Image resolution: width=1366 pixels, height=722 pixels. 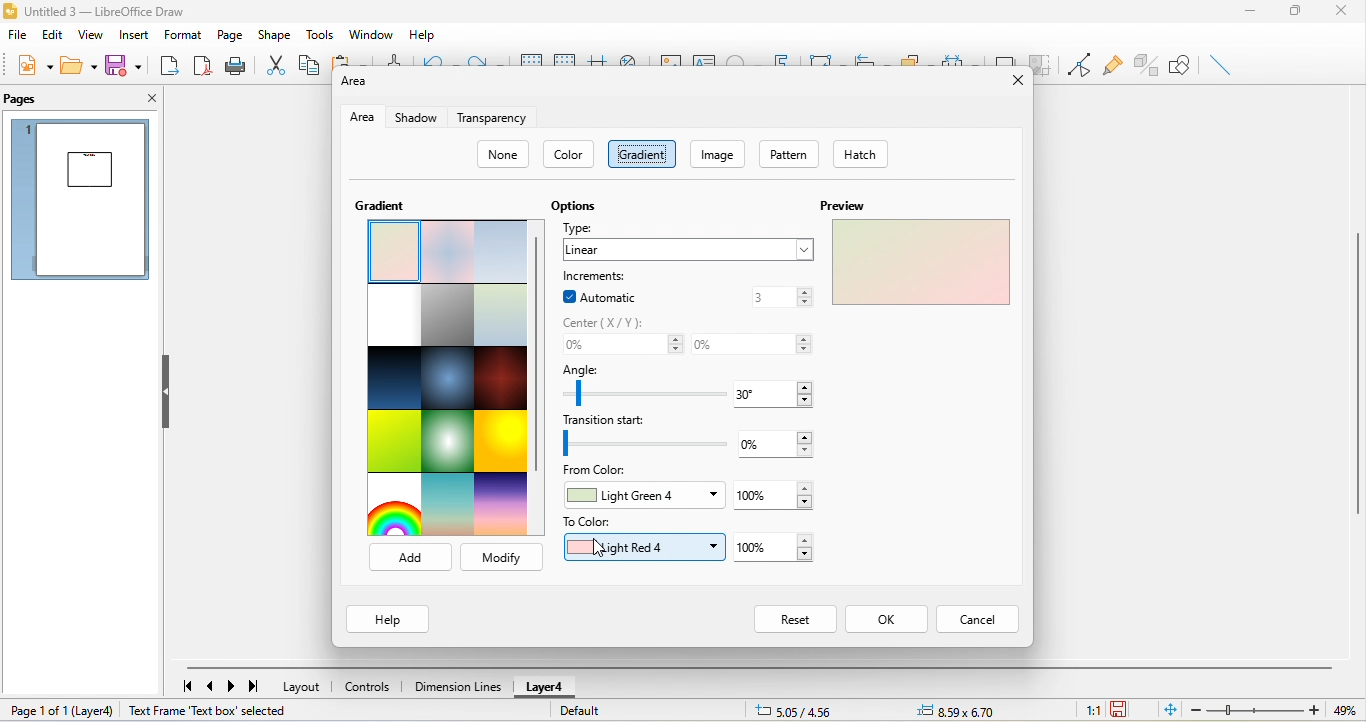 I want to click on neon light, so click(x=447, y=440).